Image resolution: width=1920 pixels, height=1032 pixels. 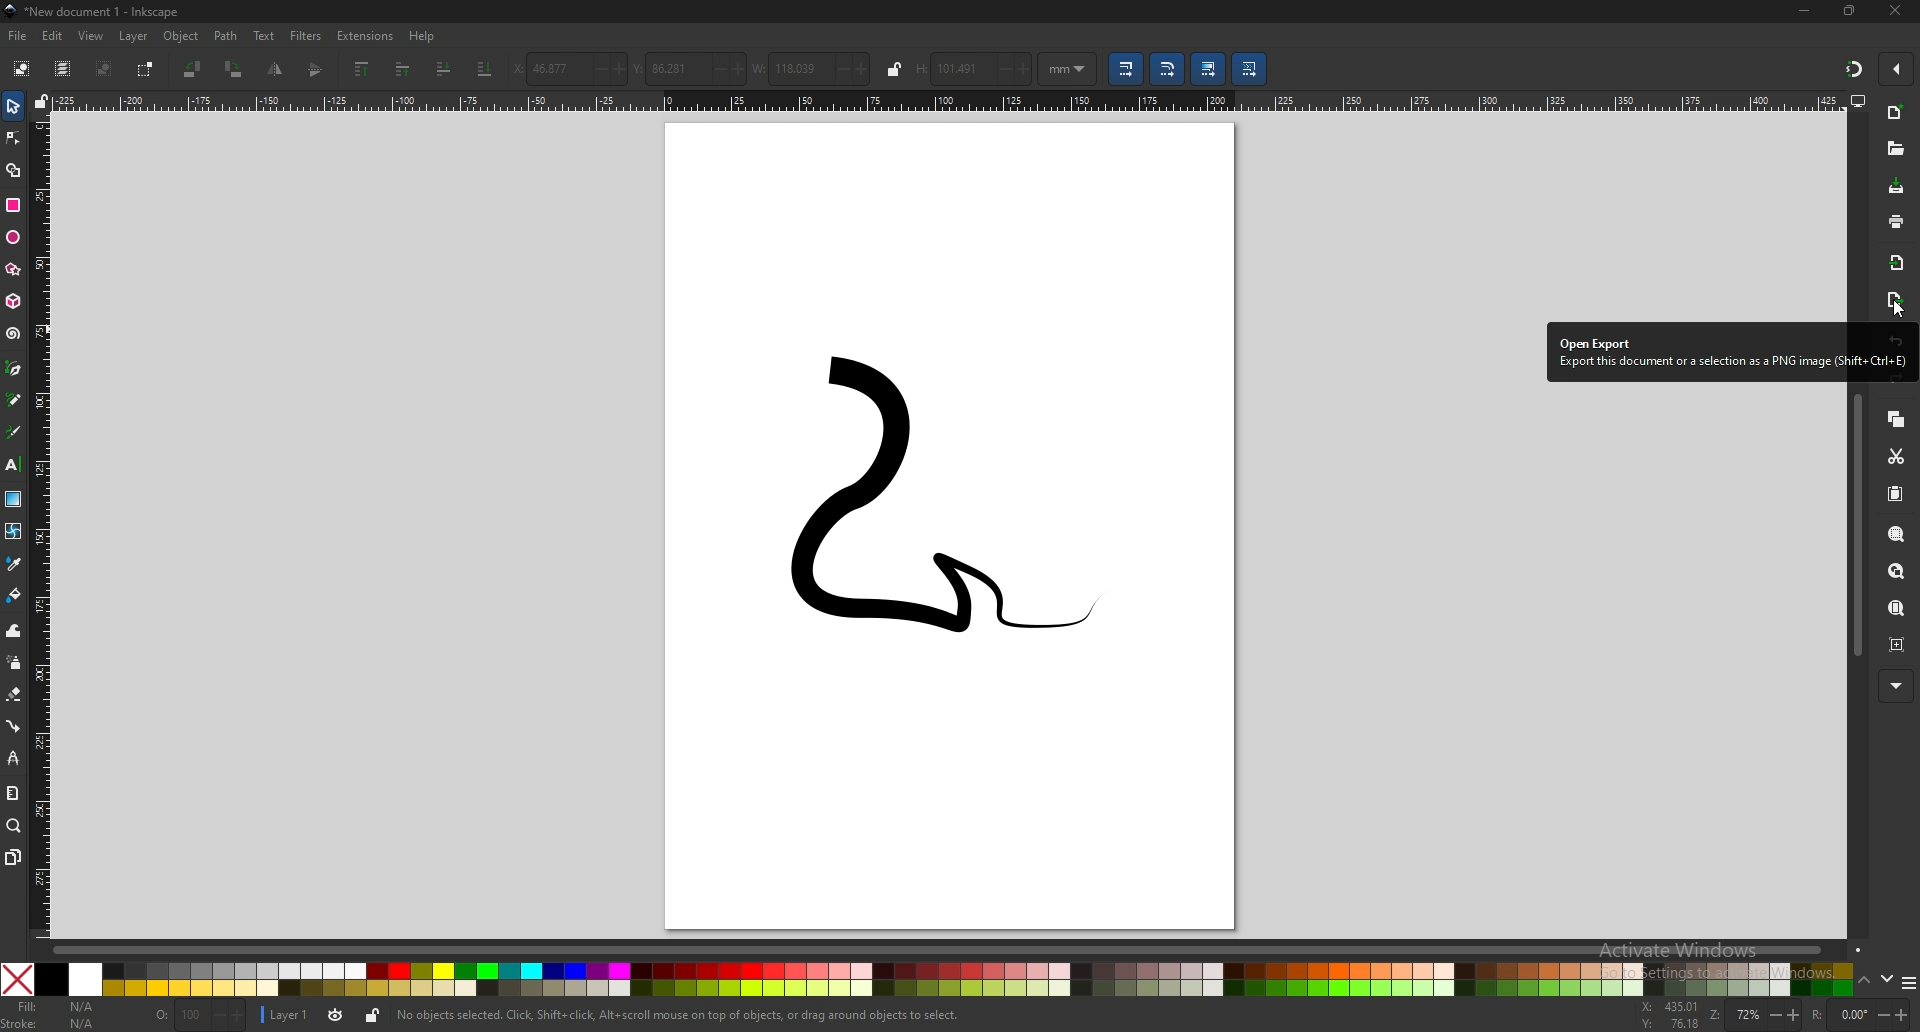 I want to click on layer, so click(x=136, y=36).